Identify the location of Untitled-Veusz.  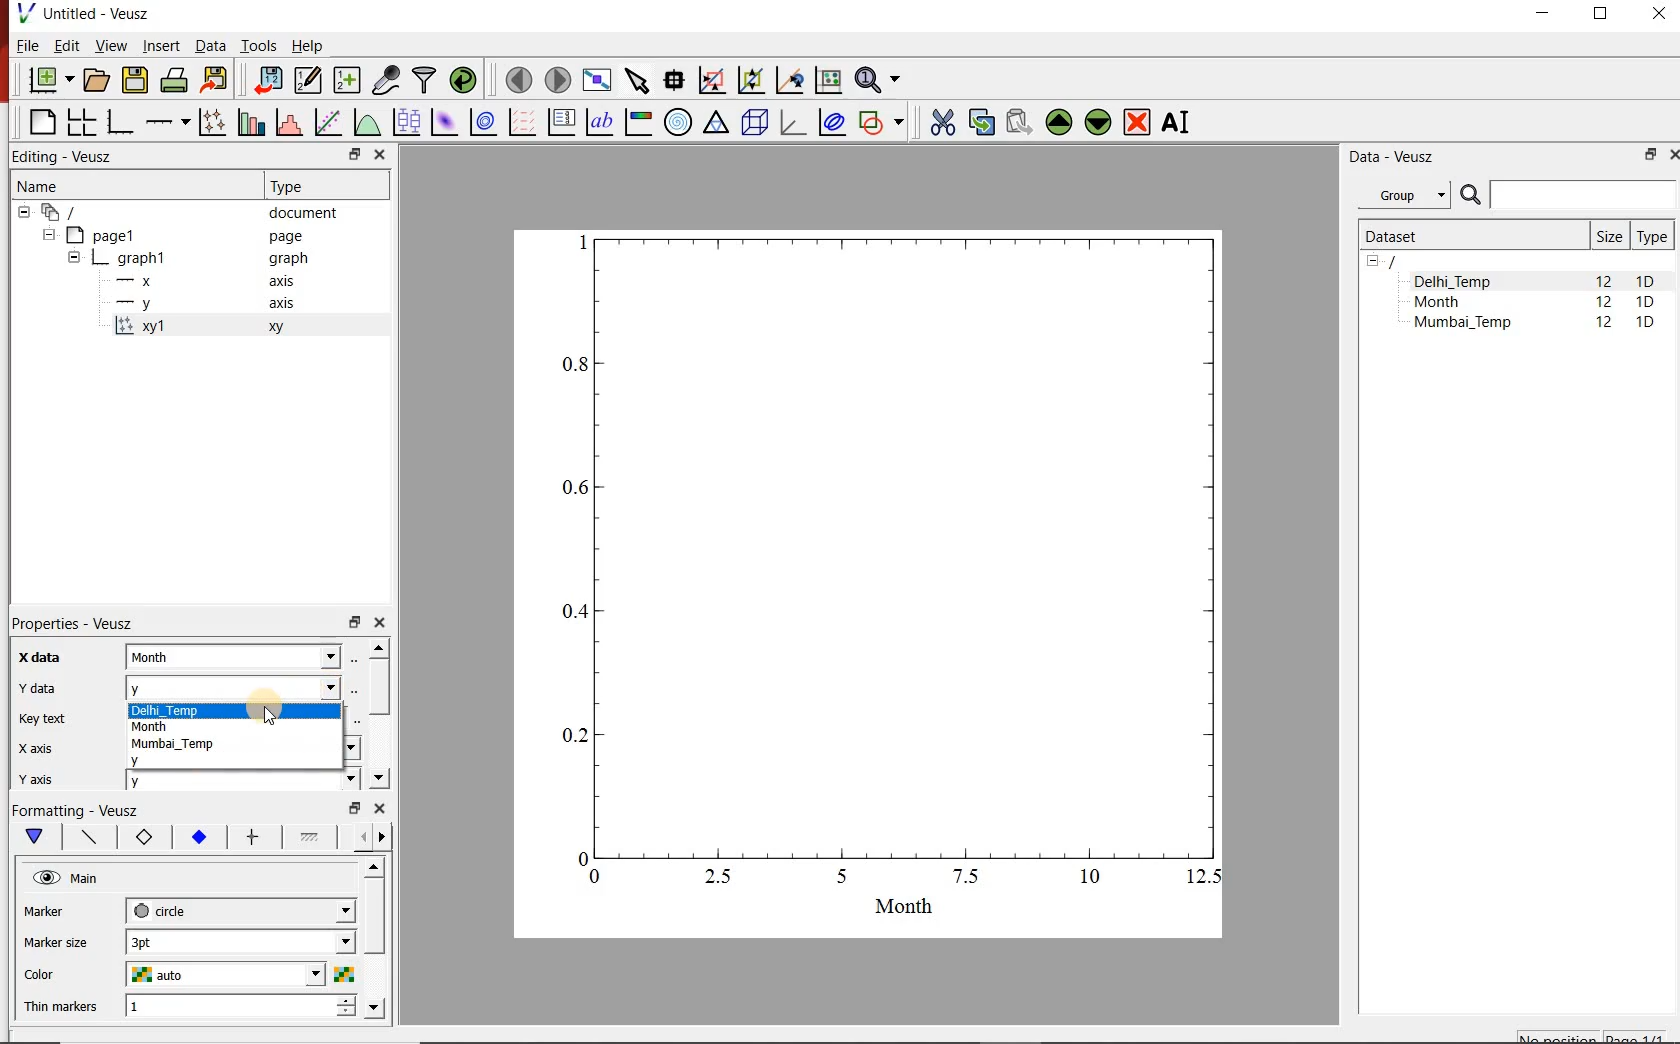
(89, 13).